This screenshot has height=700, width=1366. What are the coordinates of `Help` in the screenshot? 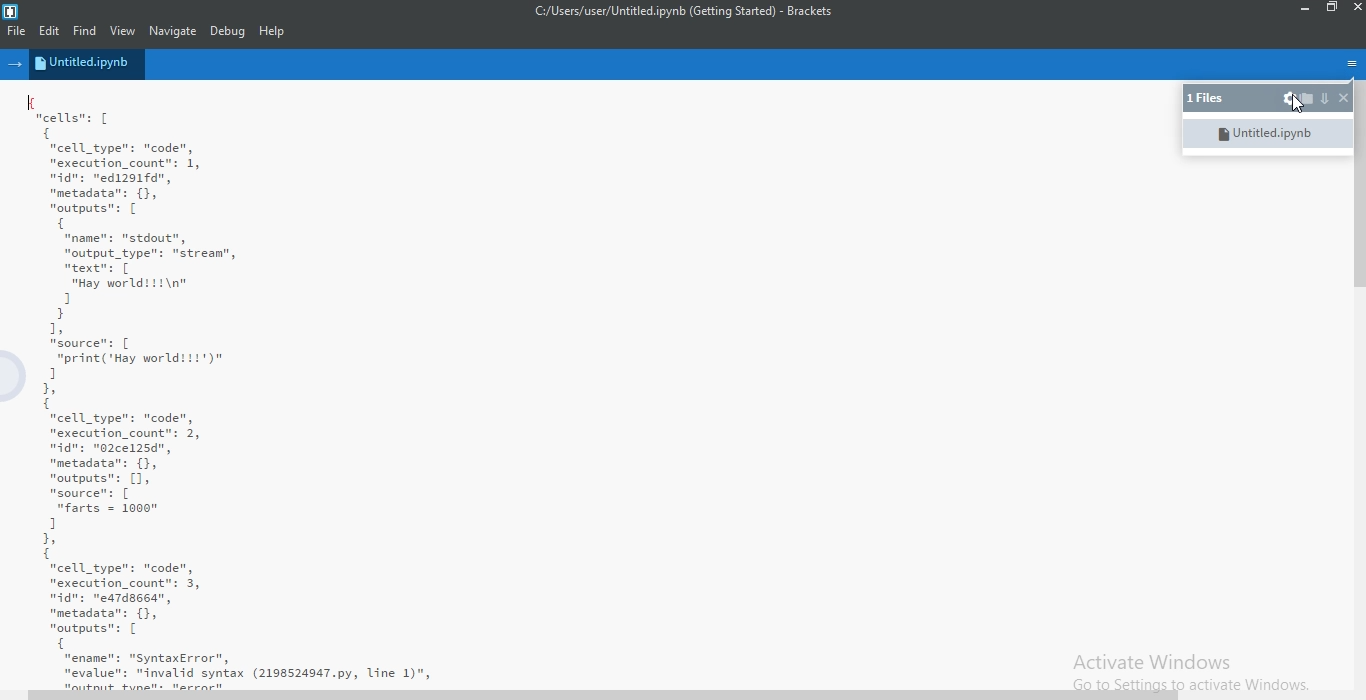 It's located at (273, 33).